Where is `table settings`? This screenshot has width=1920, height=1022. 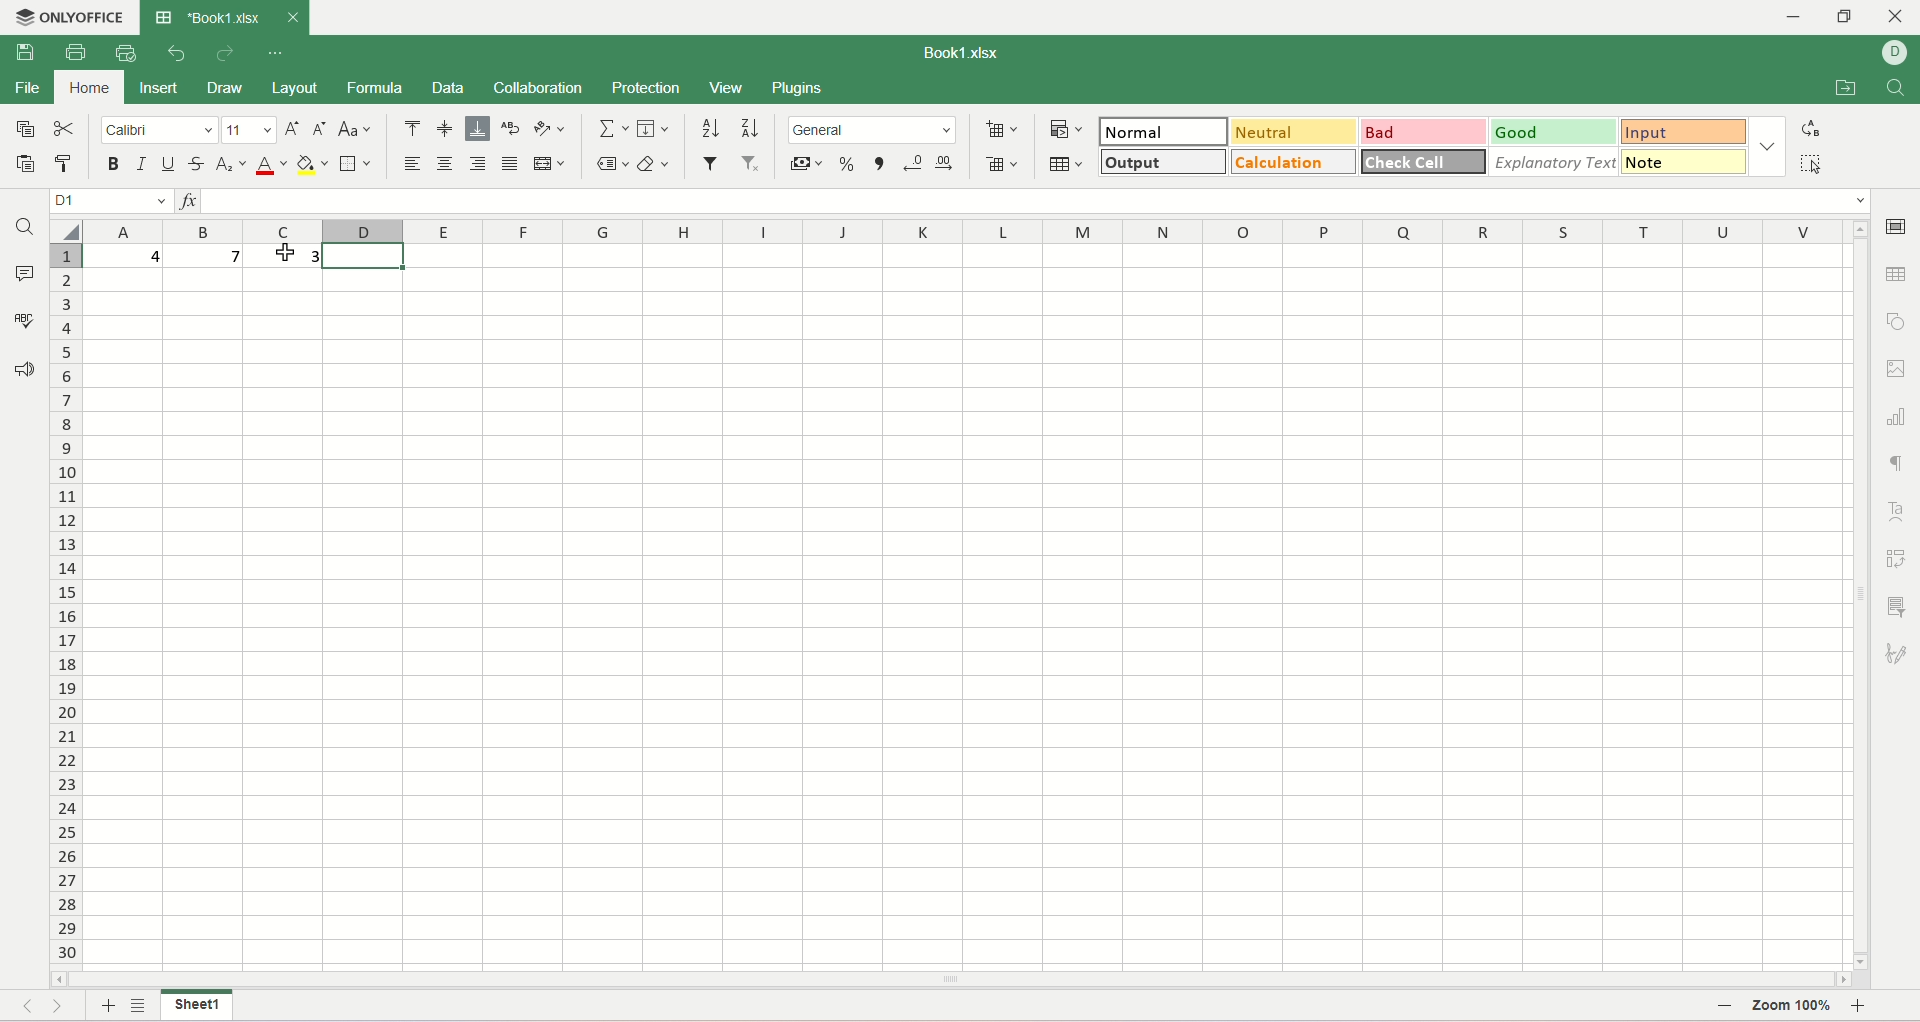 table settings is located at coordinates (1896, 280).